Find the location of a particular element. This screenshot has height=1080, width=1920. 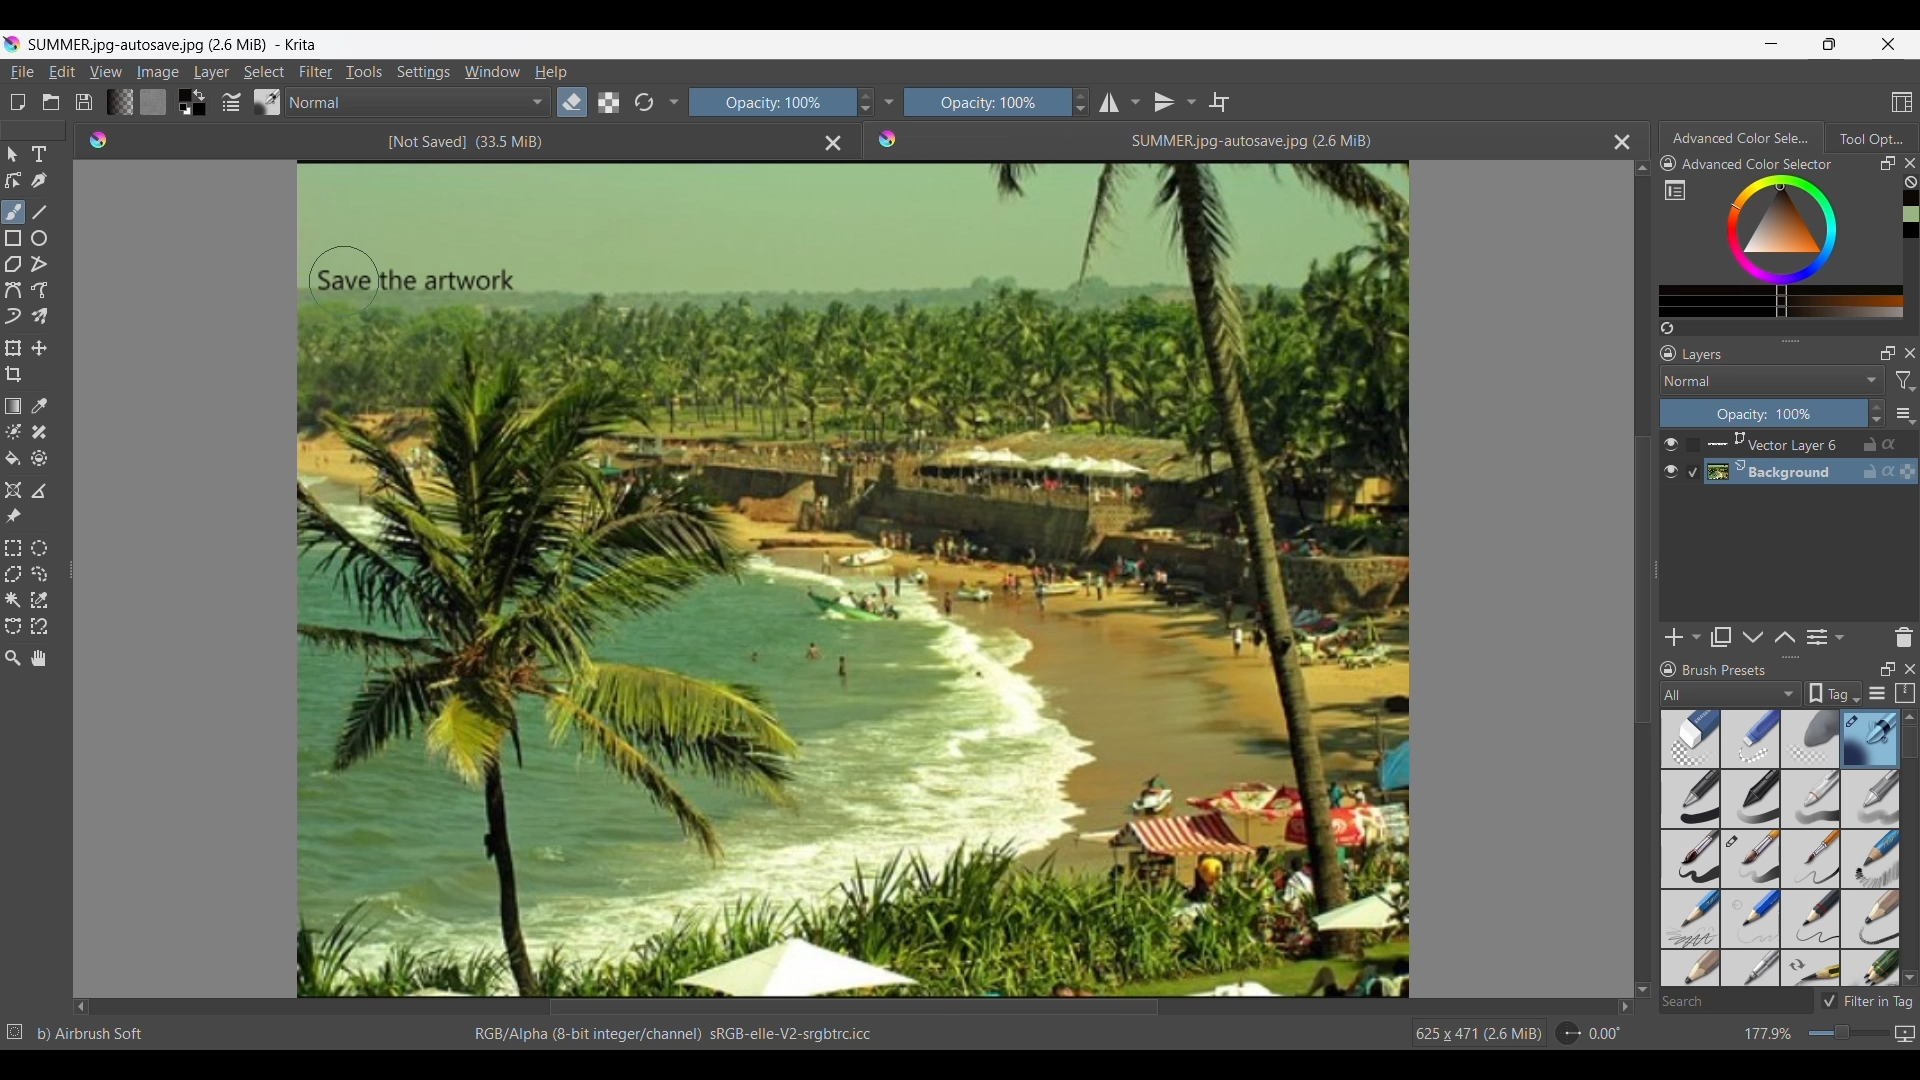

Freehand path tool is located at coordinates (39, 289).